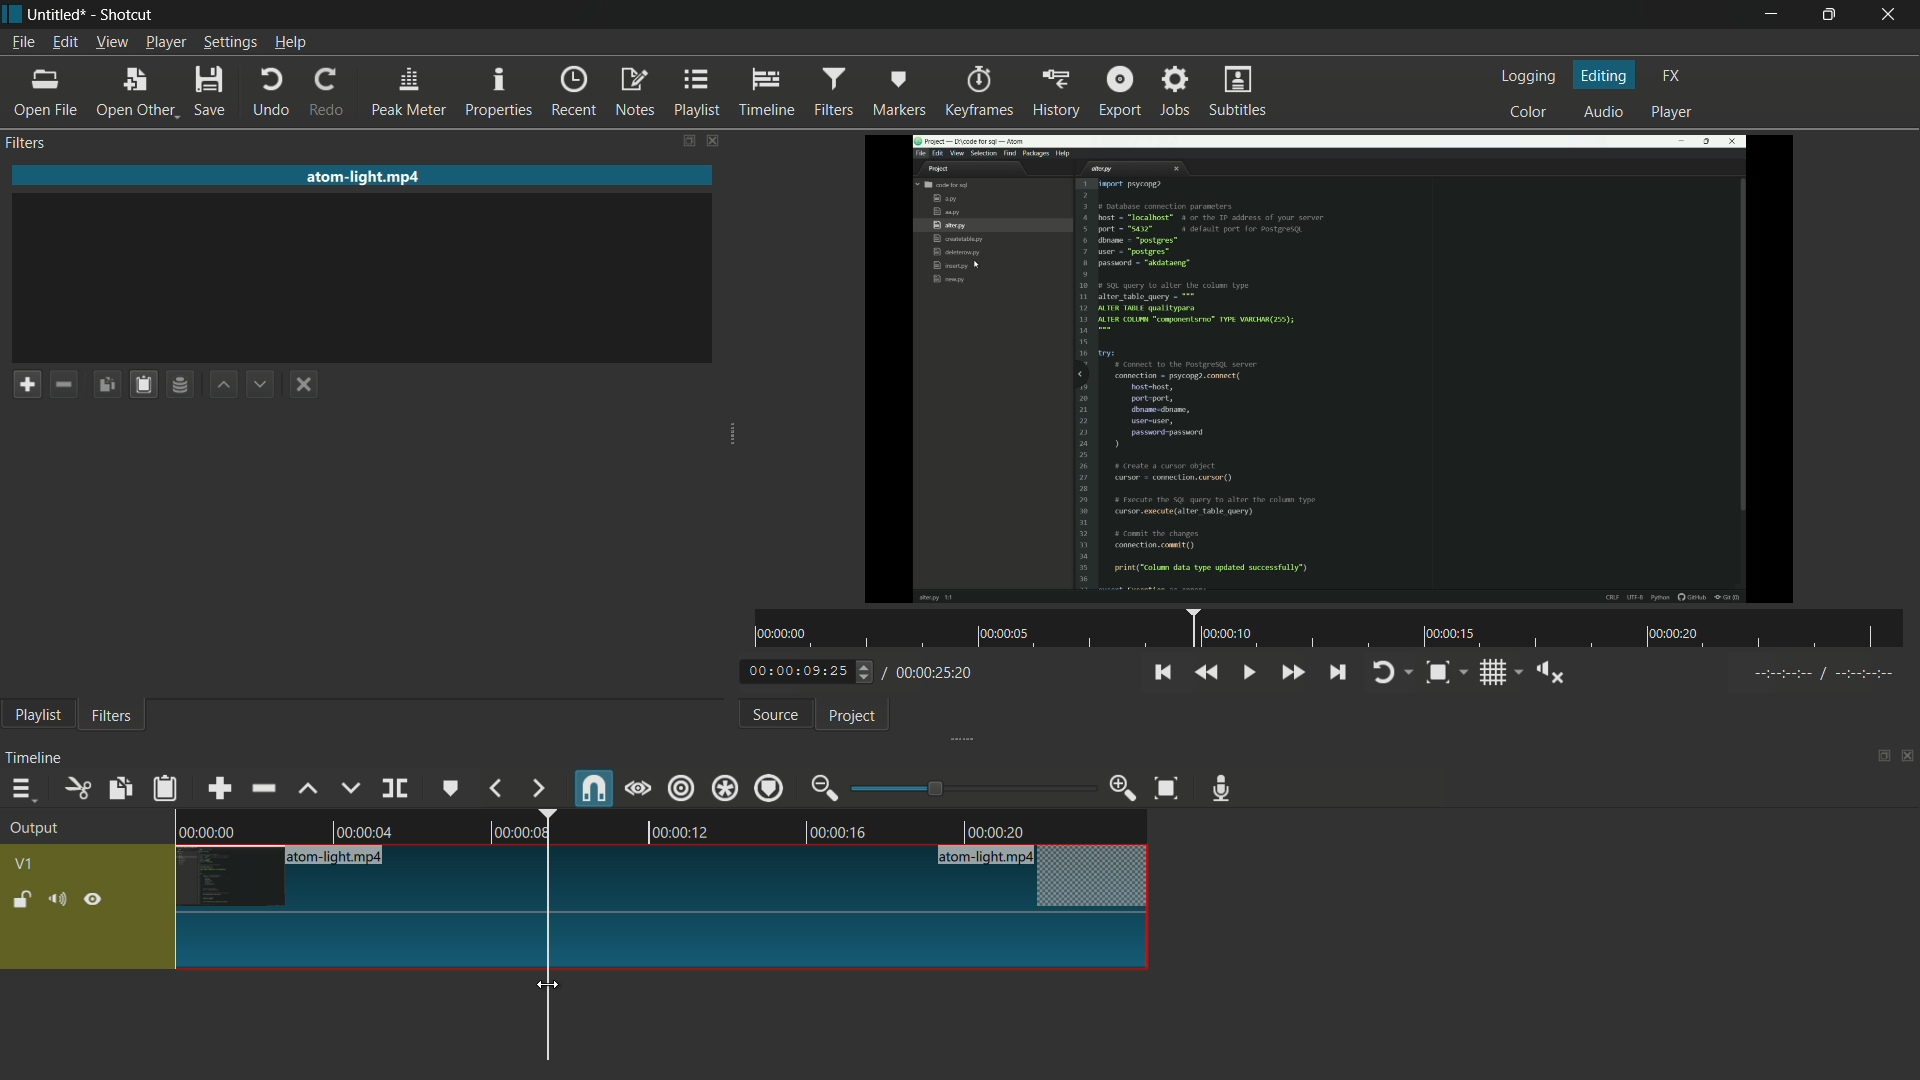 The height and width of the screenshot is (1080, 1920). Describe the element at coordinates (23, 43) in the screenshot. I see `file menu` at that location.